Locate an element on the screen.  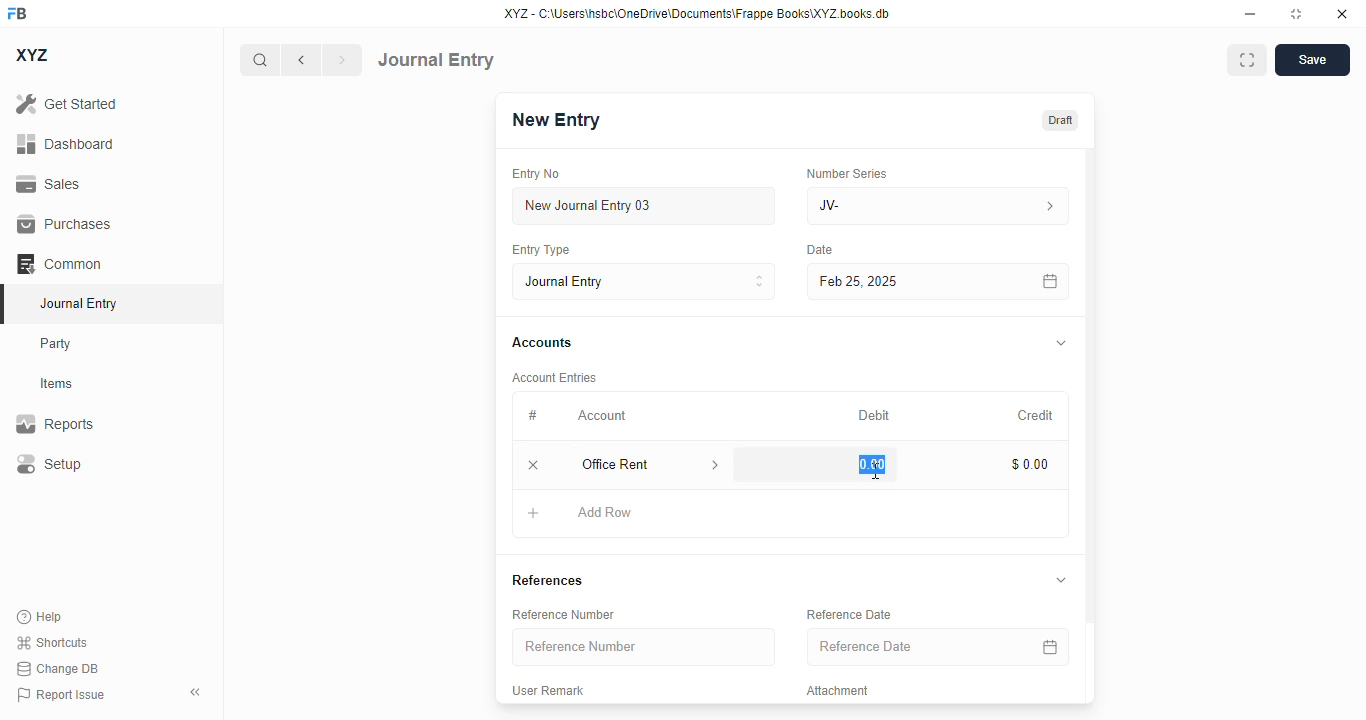
close is located at coordinates (1342, 13).